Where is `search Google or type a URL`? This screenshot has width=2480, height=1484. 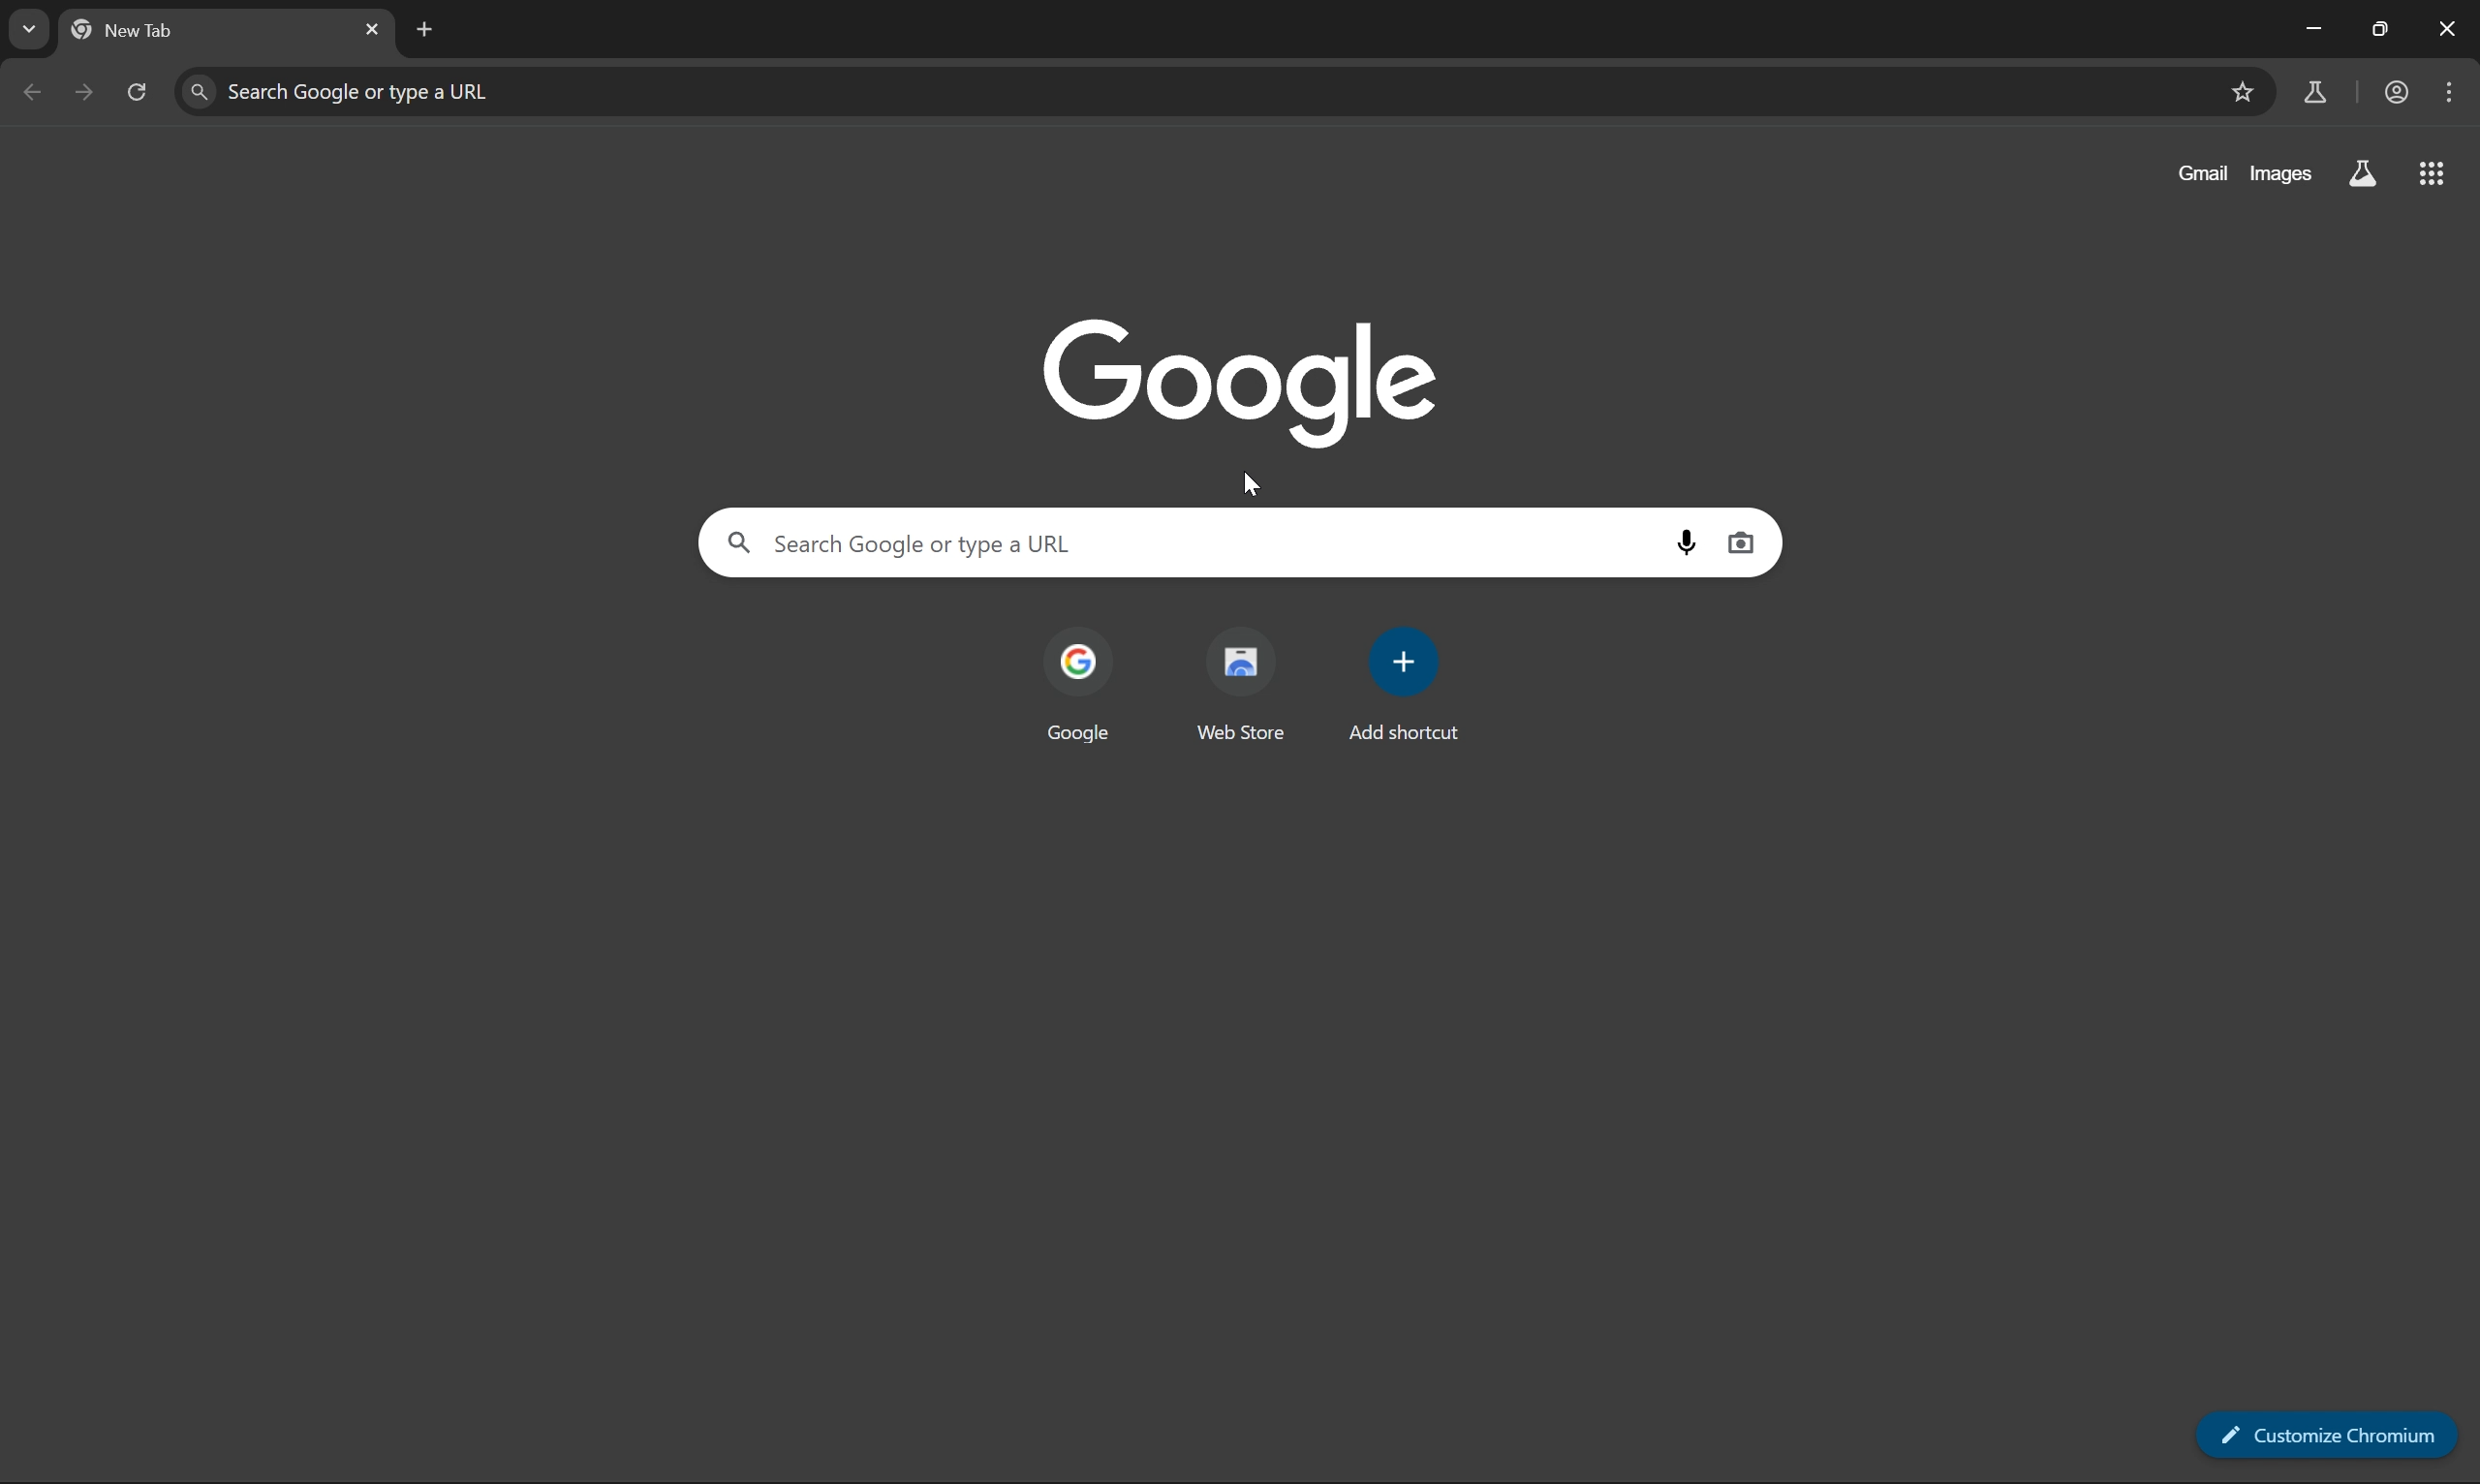
search Google or type a URL is located at coordinates (1217, 91).